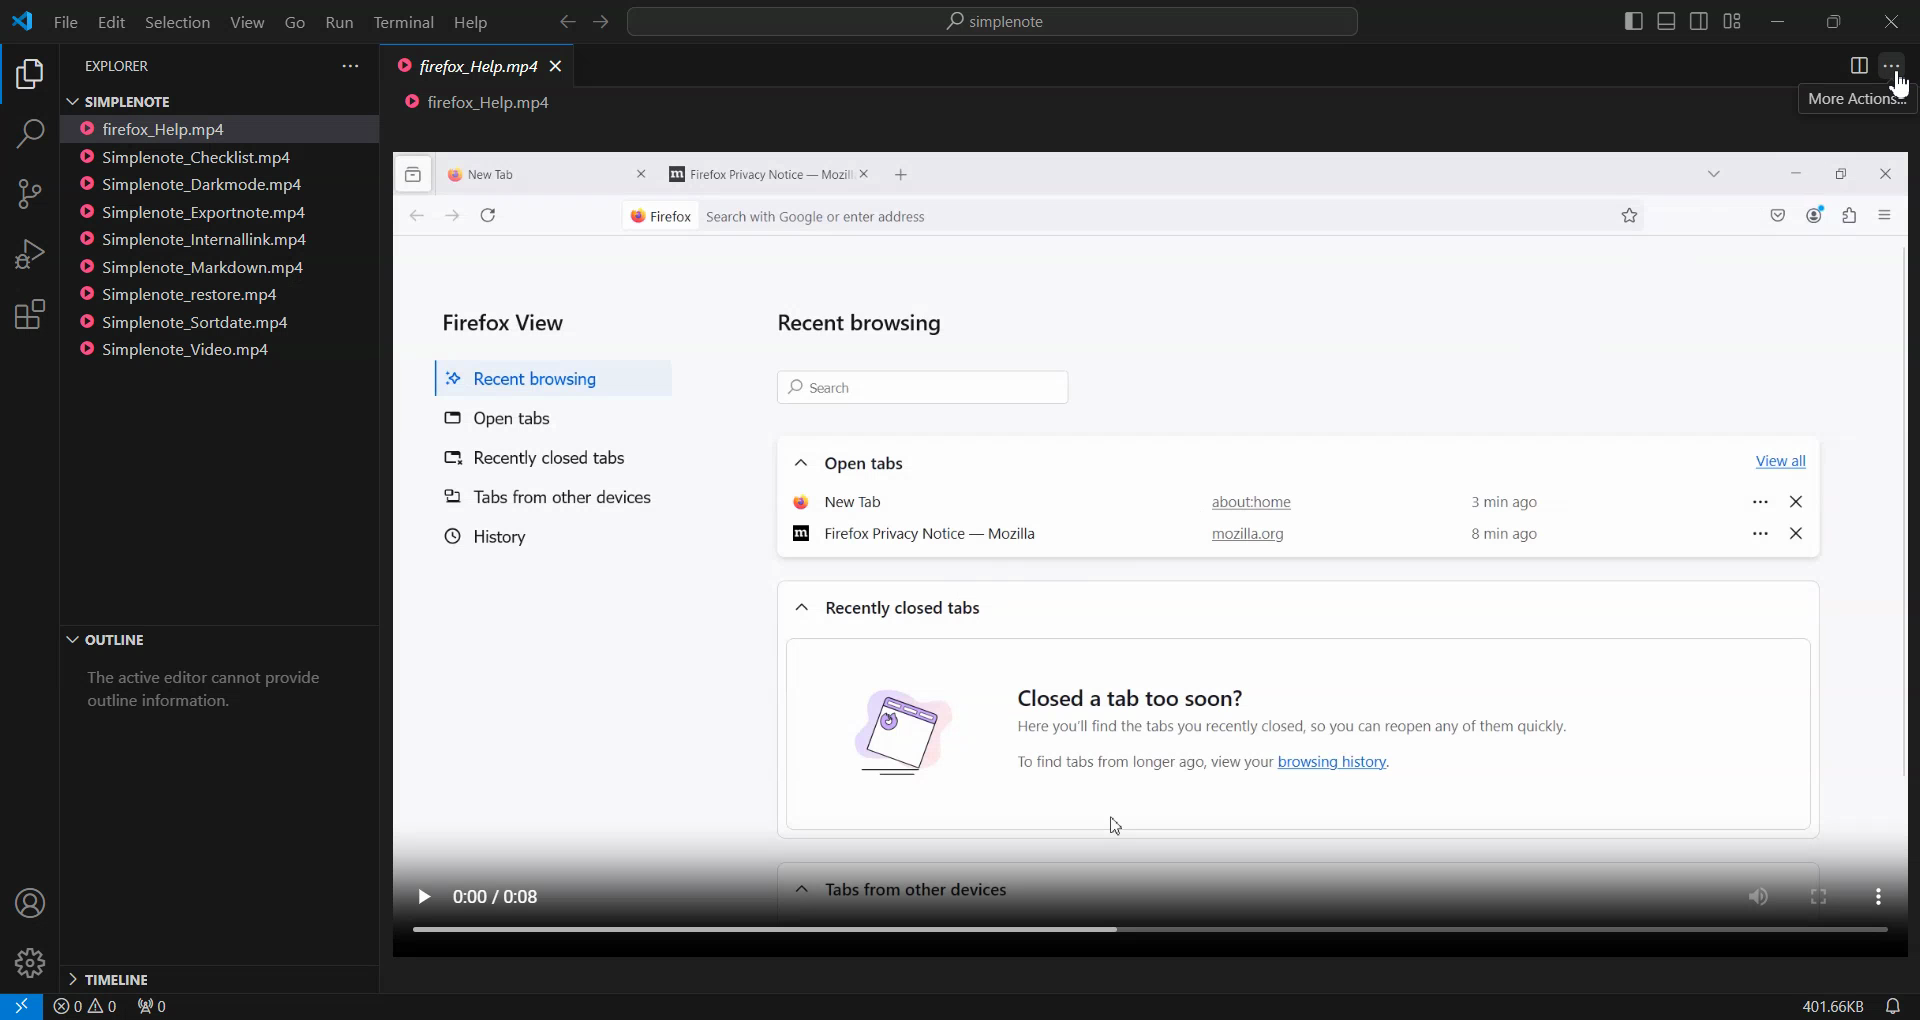 The image size is (1920, 1020). I want to click on Edit, so click(110, 22).